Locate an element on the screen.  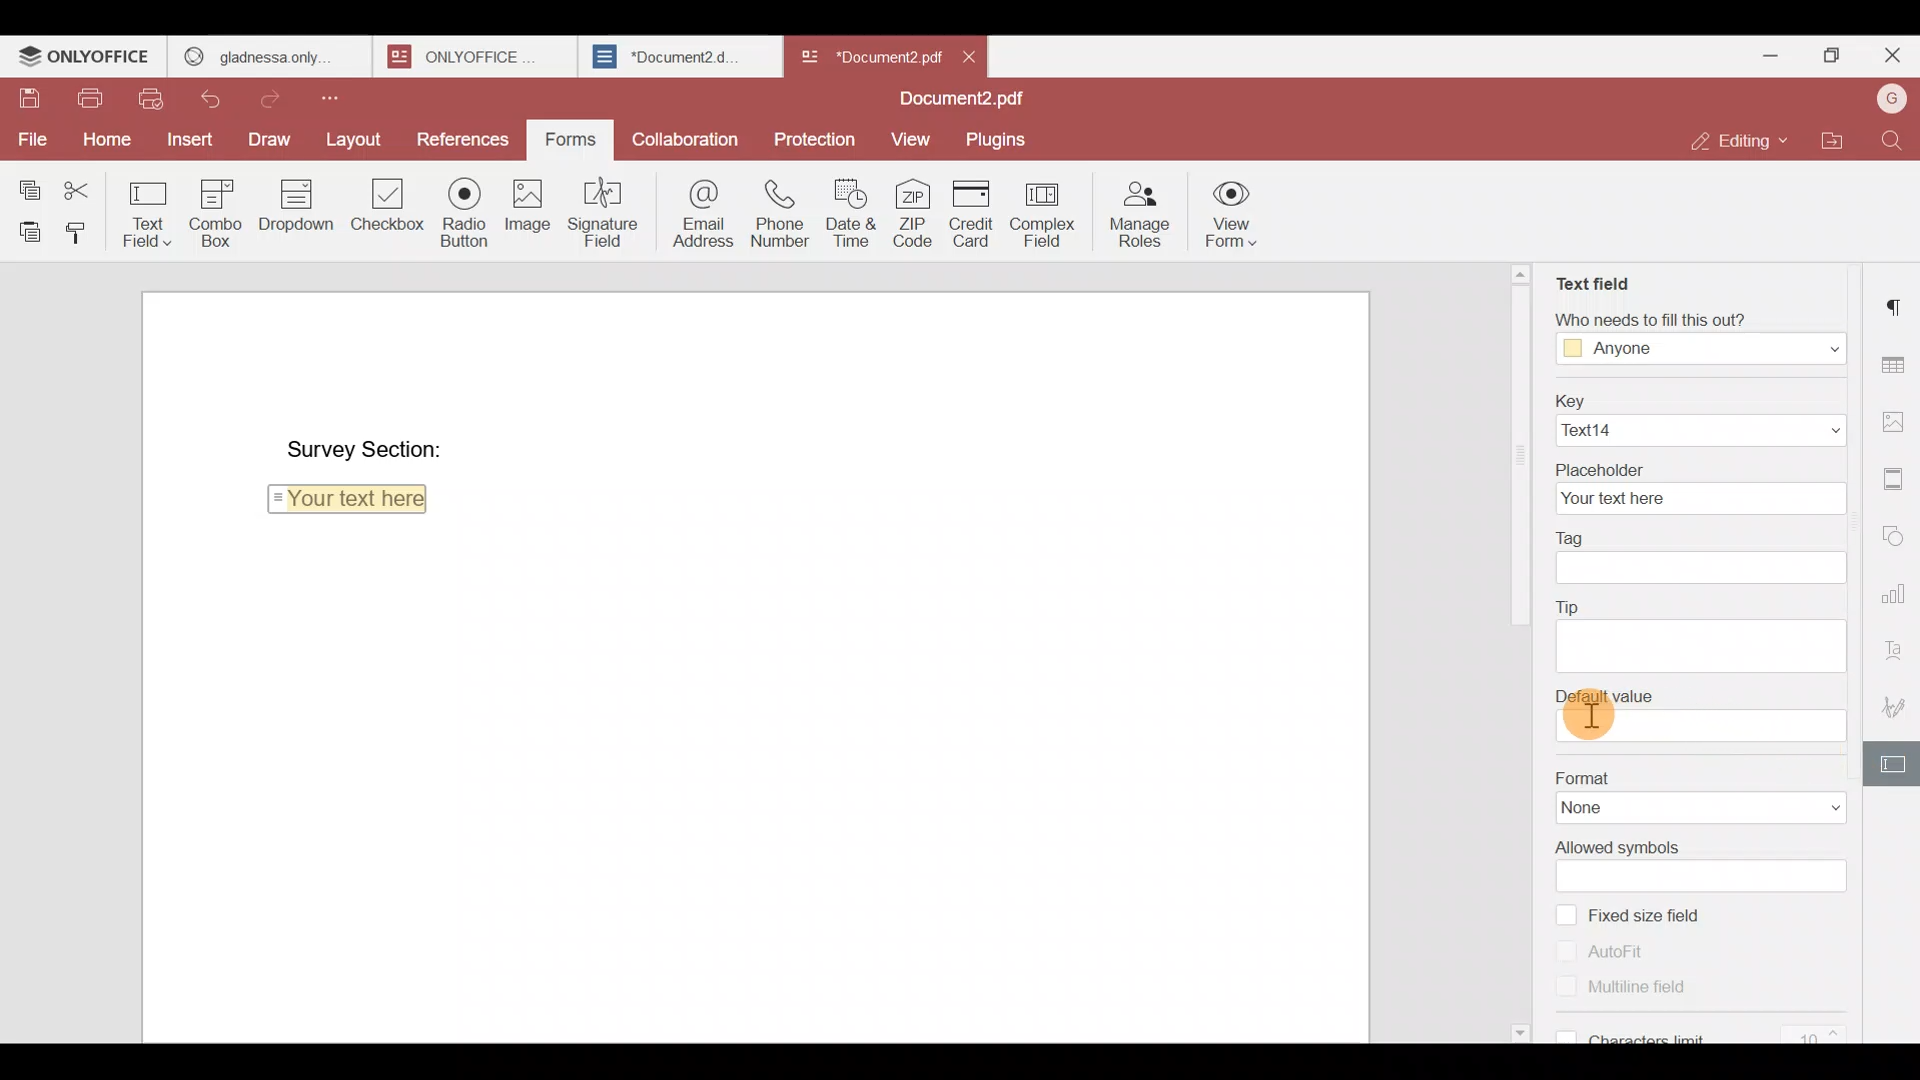
*Document2 pd is located at coordinates (866, 56).